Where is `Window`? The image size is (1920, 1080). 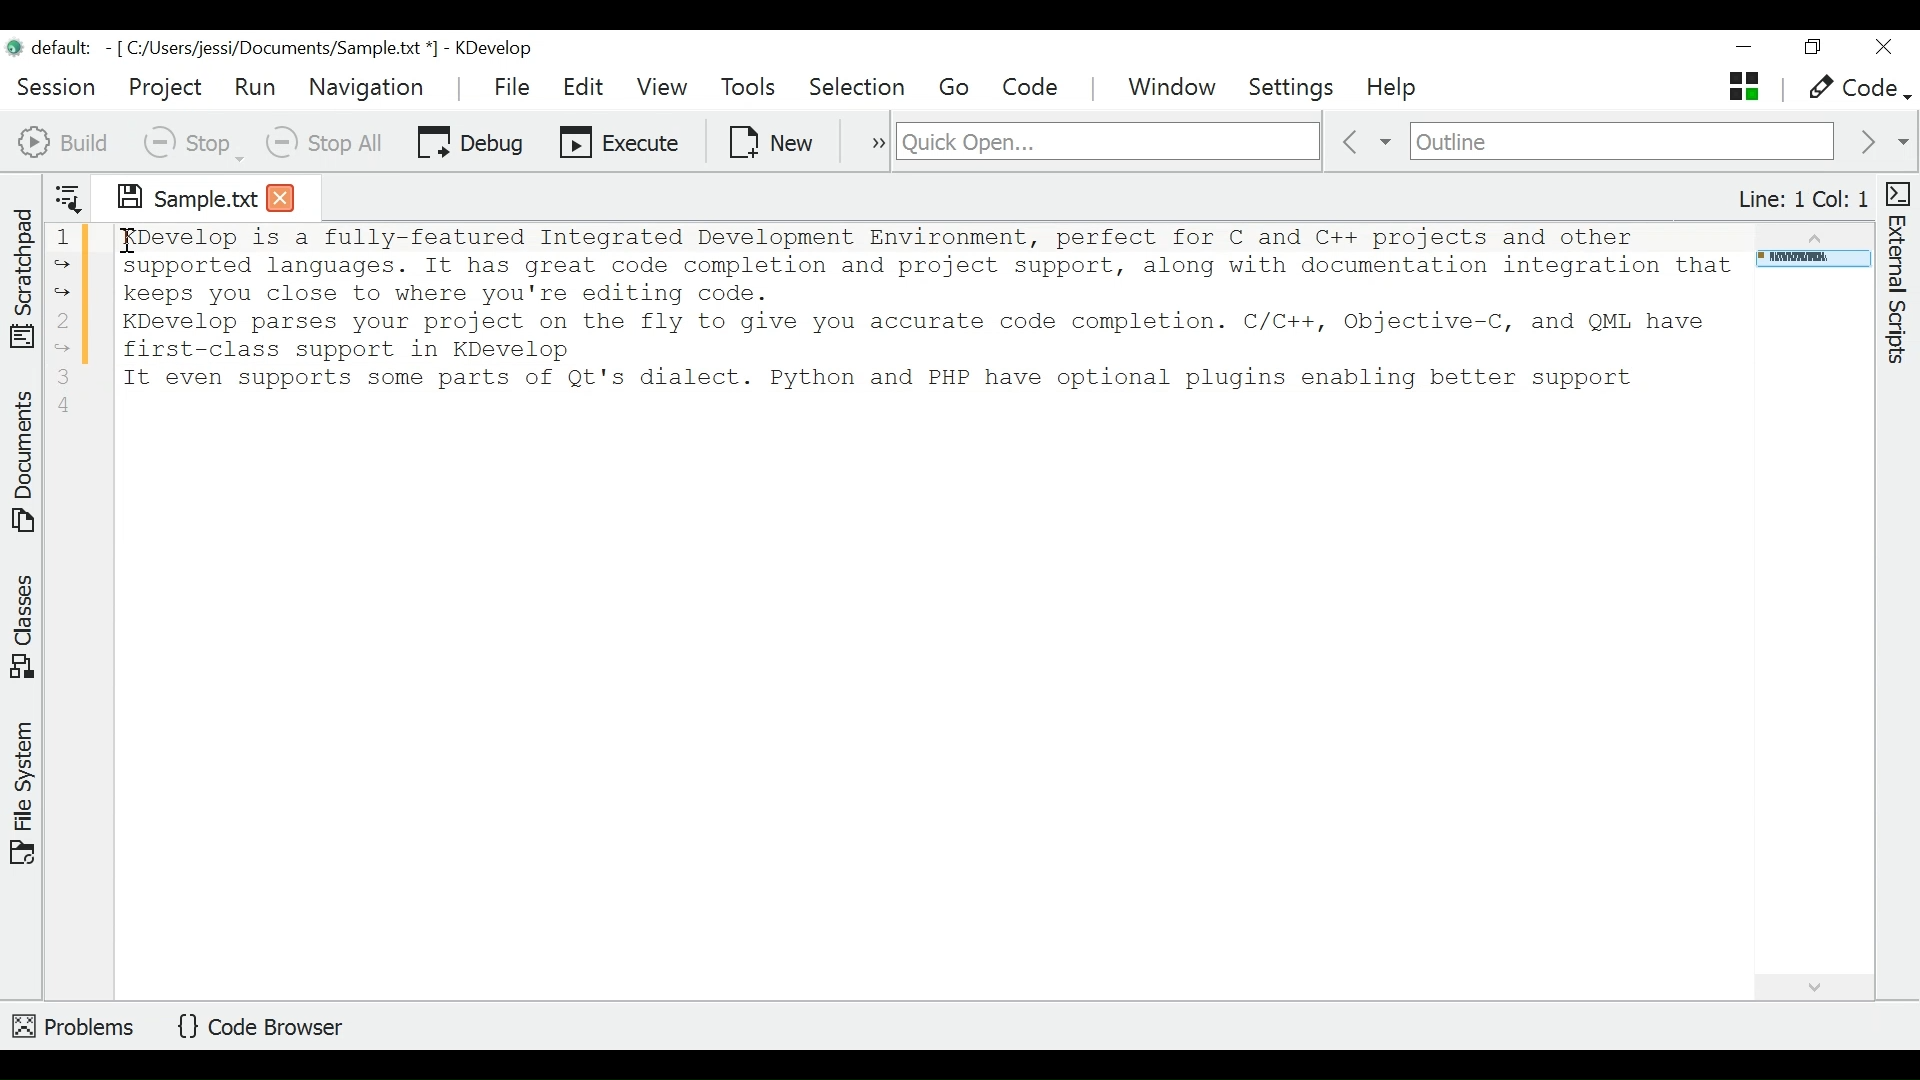 Window is located at coordinates (1175, 89).